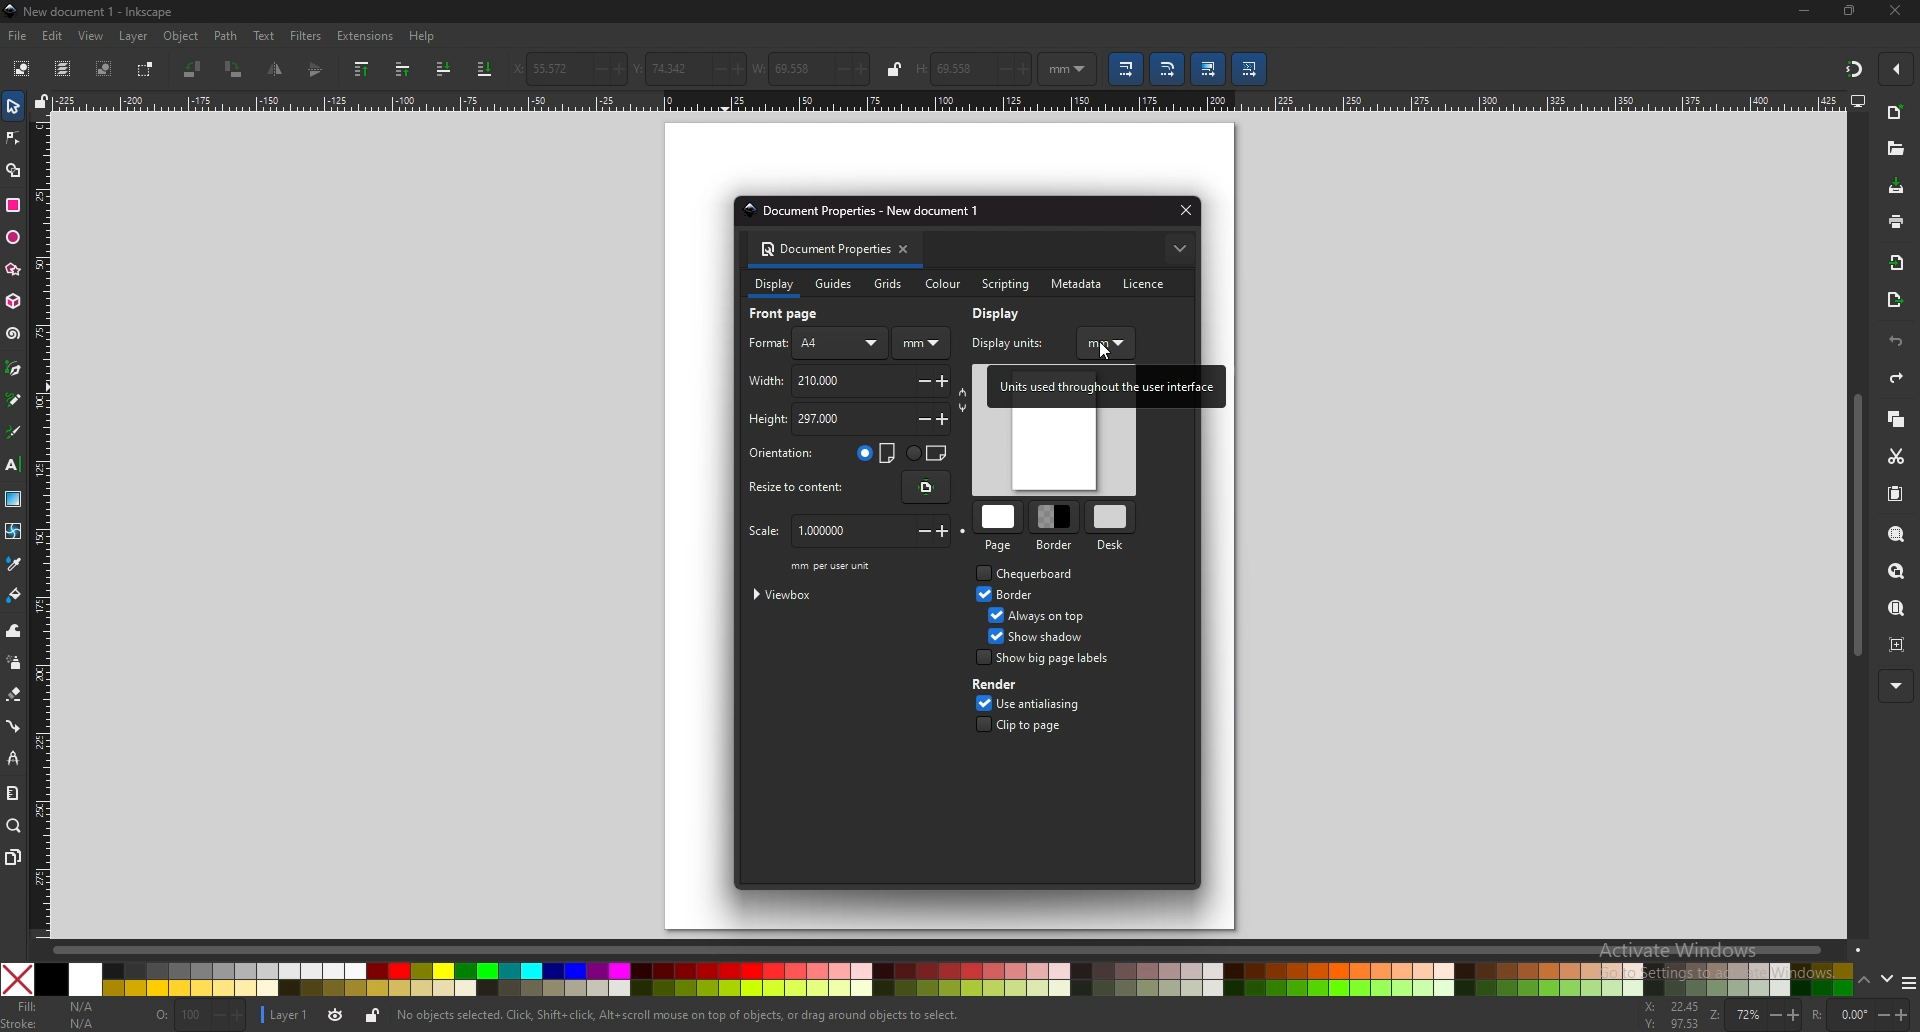  What do you see at coordinates (895, 69) in the screenshot?
I see `lock` at bounding box center [895, 69].